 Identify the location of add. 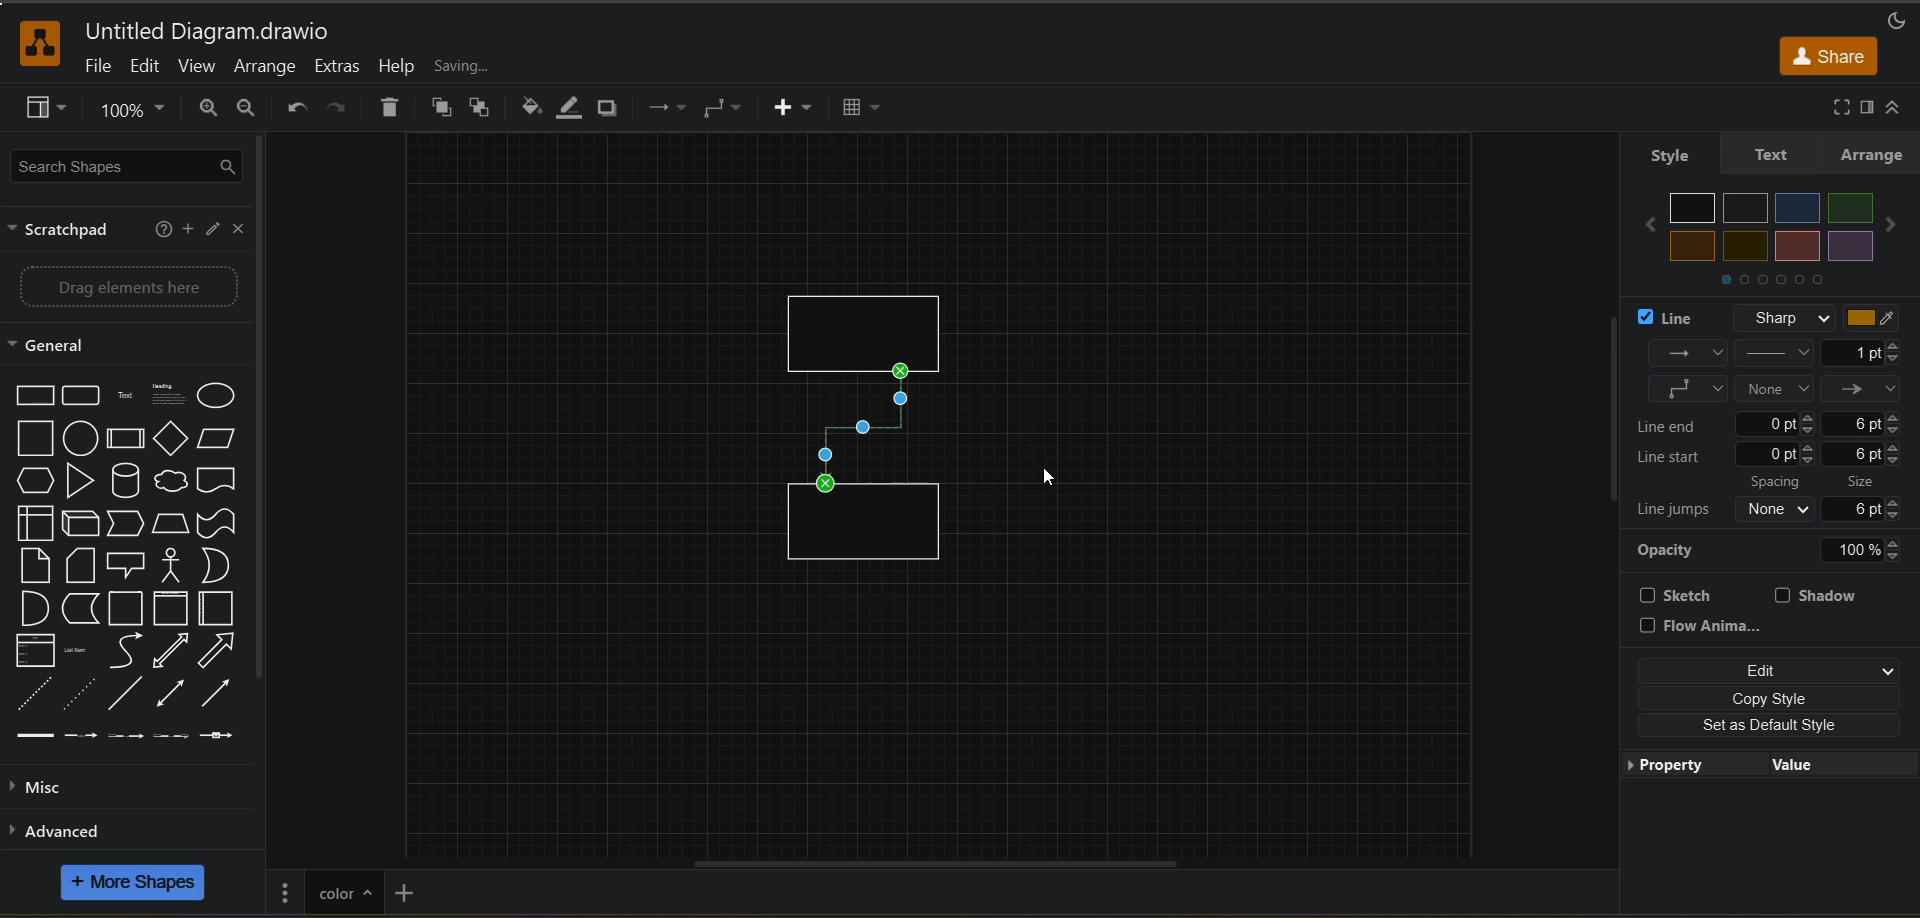
(187, 229).